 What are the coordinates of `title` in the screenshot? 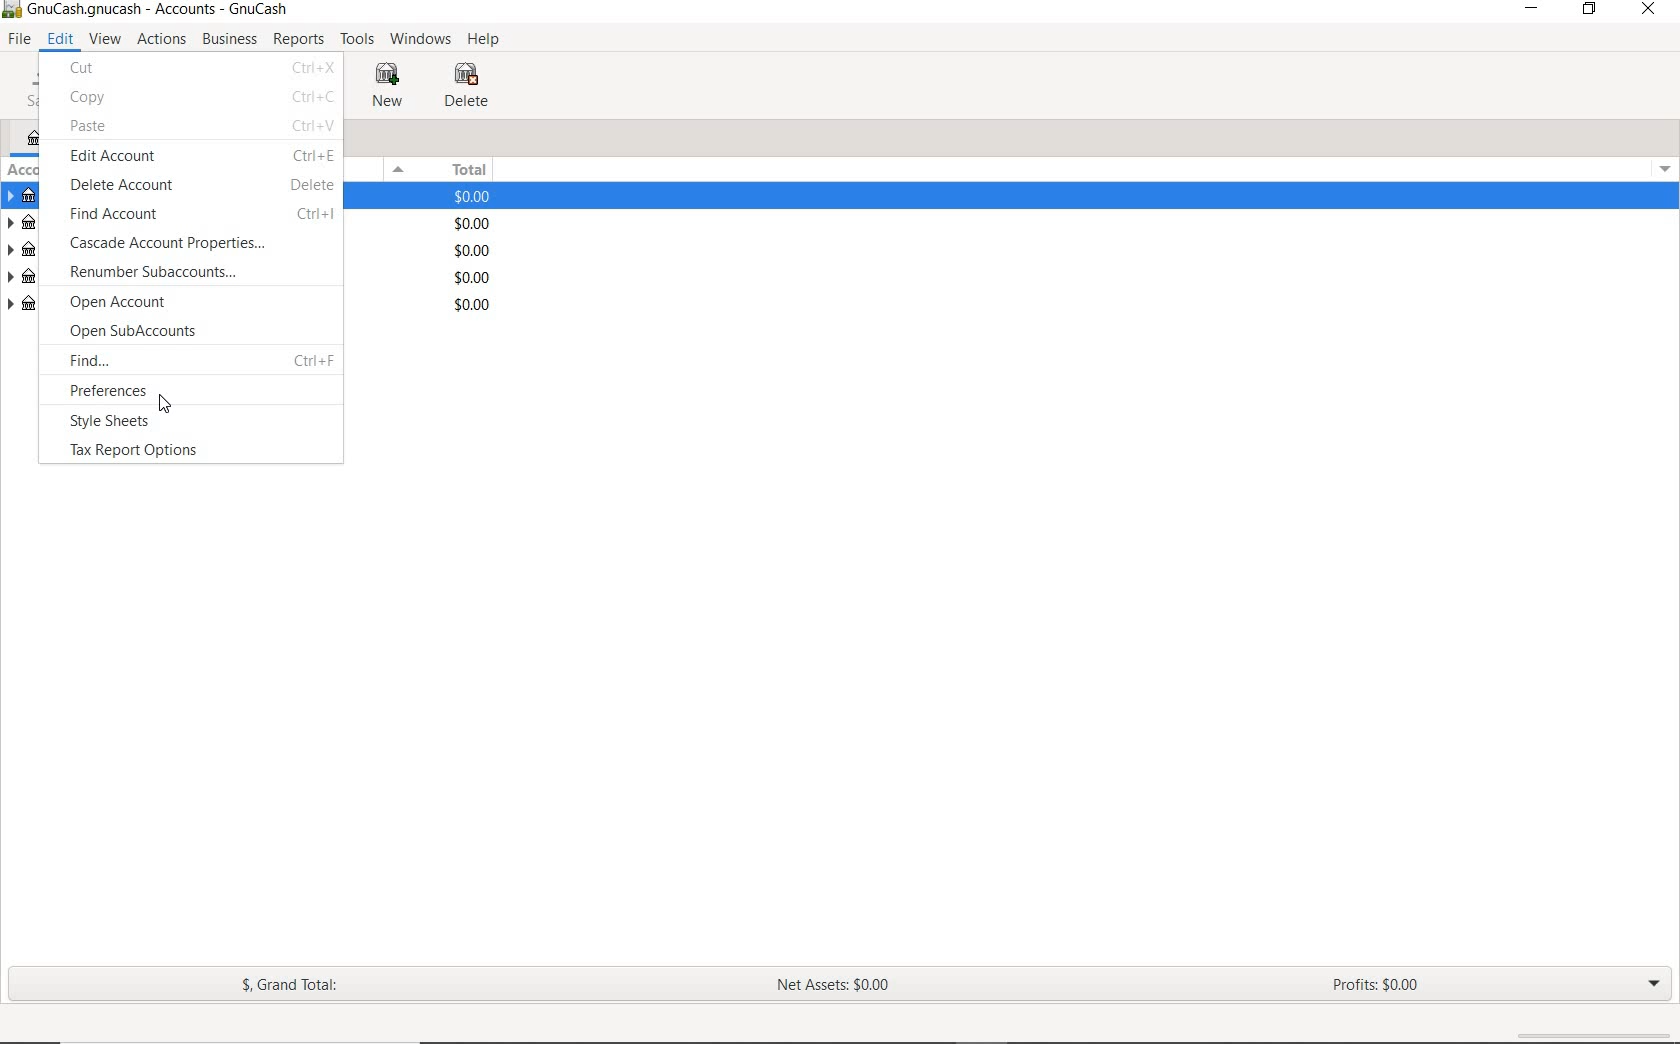 It's located at (159, 11).